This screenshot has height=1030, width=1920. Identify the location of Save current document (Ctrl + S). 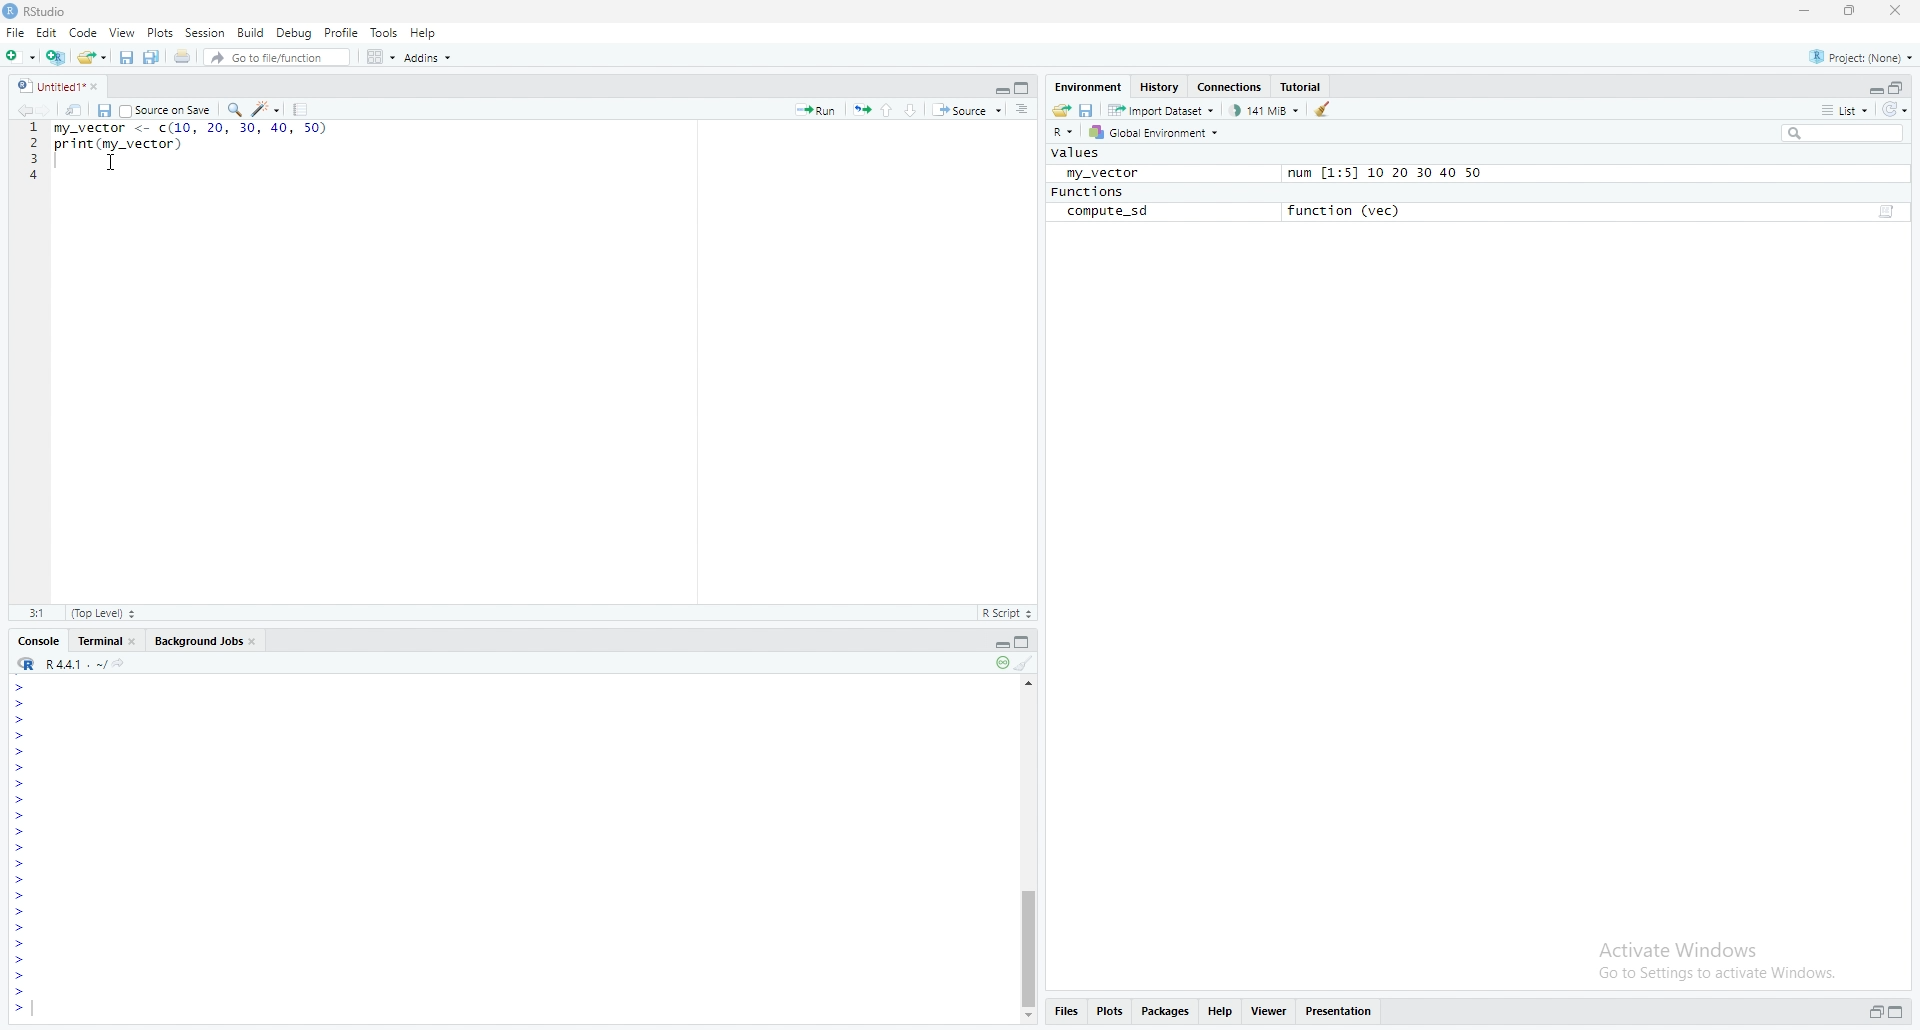
(126, 57).